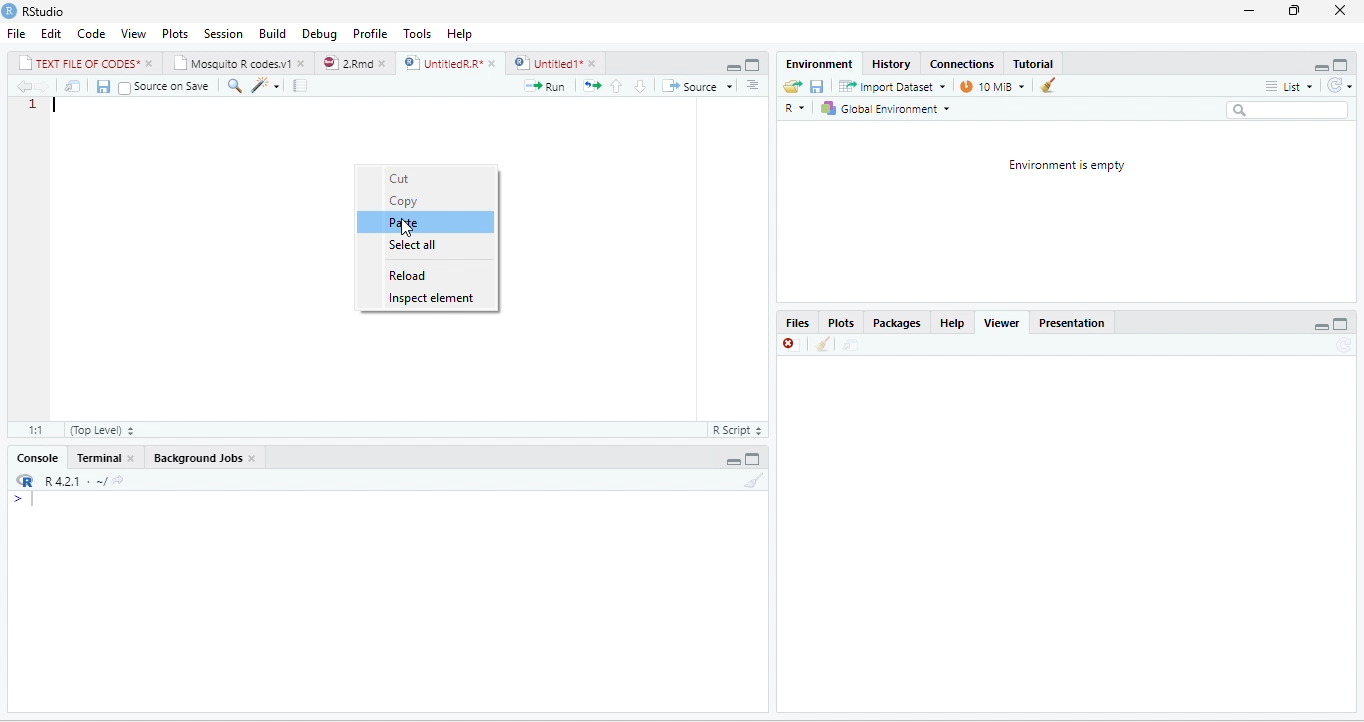 The width and height of the screenshot is (1364, 722). What do you see at coordinates (616, 85) in the screenshot?
I see `go to previous section/chunk` at bounding box center [616, 85].